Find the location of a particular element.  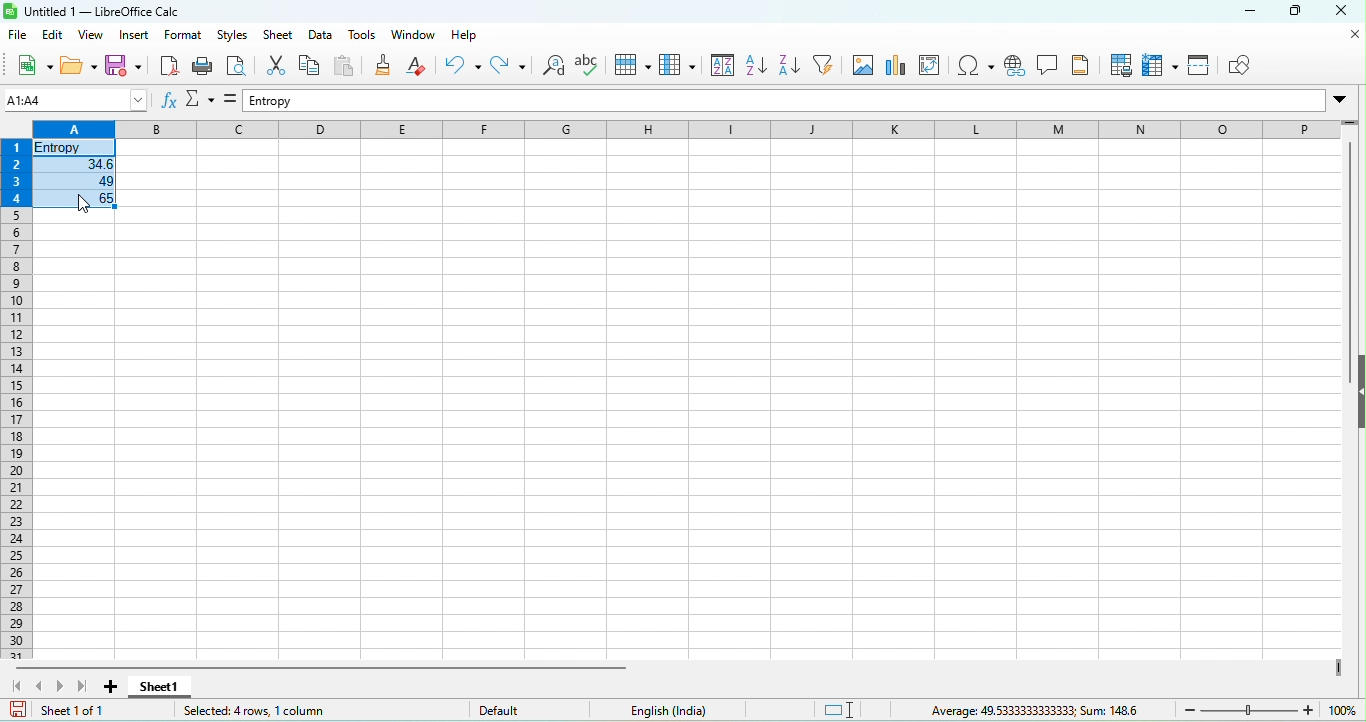

new is located at coordinates (28, 65).